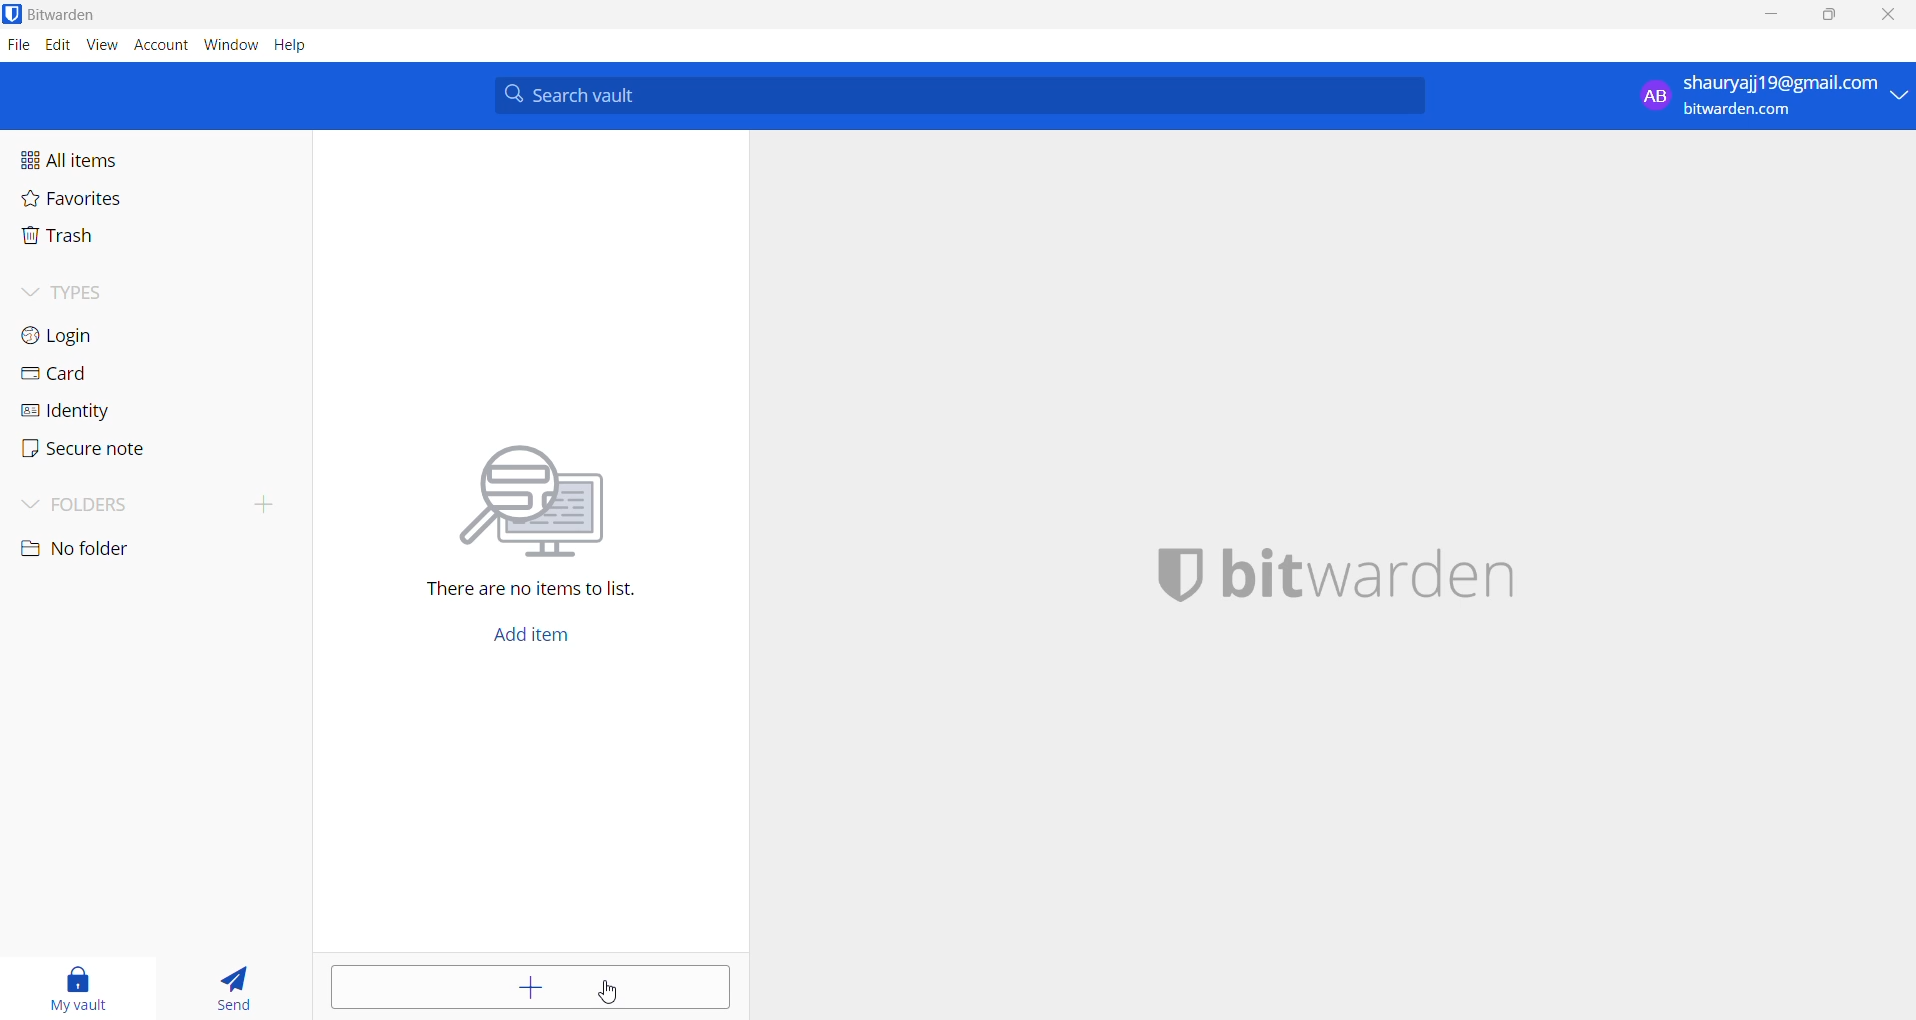  What do you see at coordinates (112, 161) in the screenshot?
I see `all items` at bounding box center [112, 161].